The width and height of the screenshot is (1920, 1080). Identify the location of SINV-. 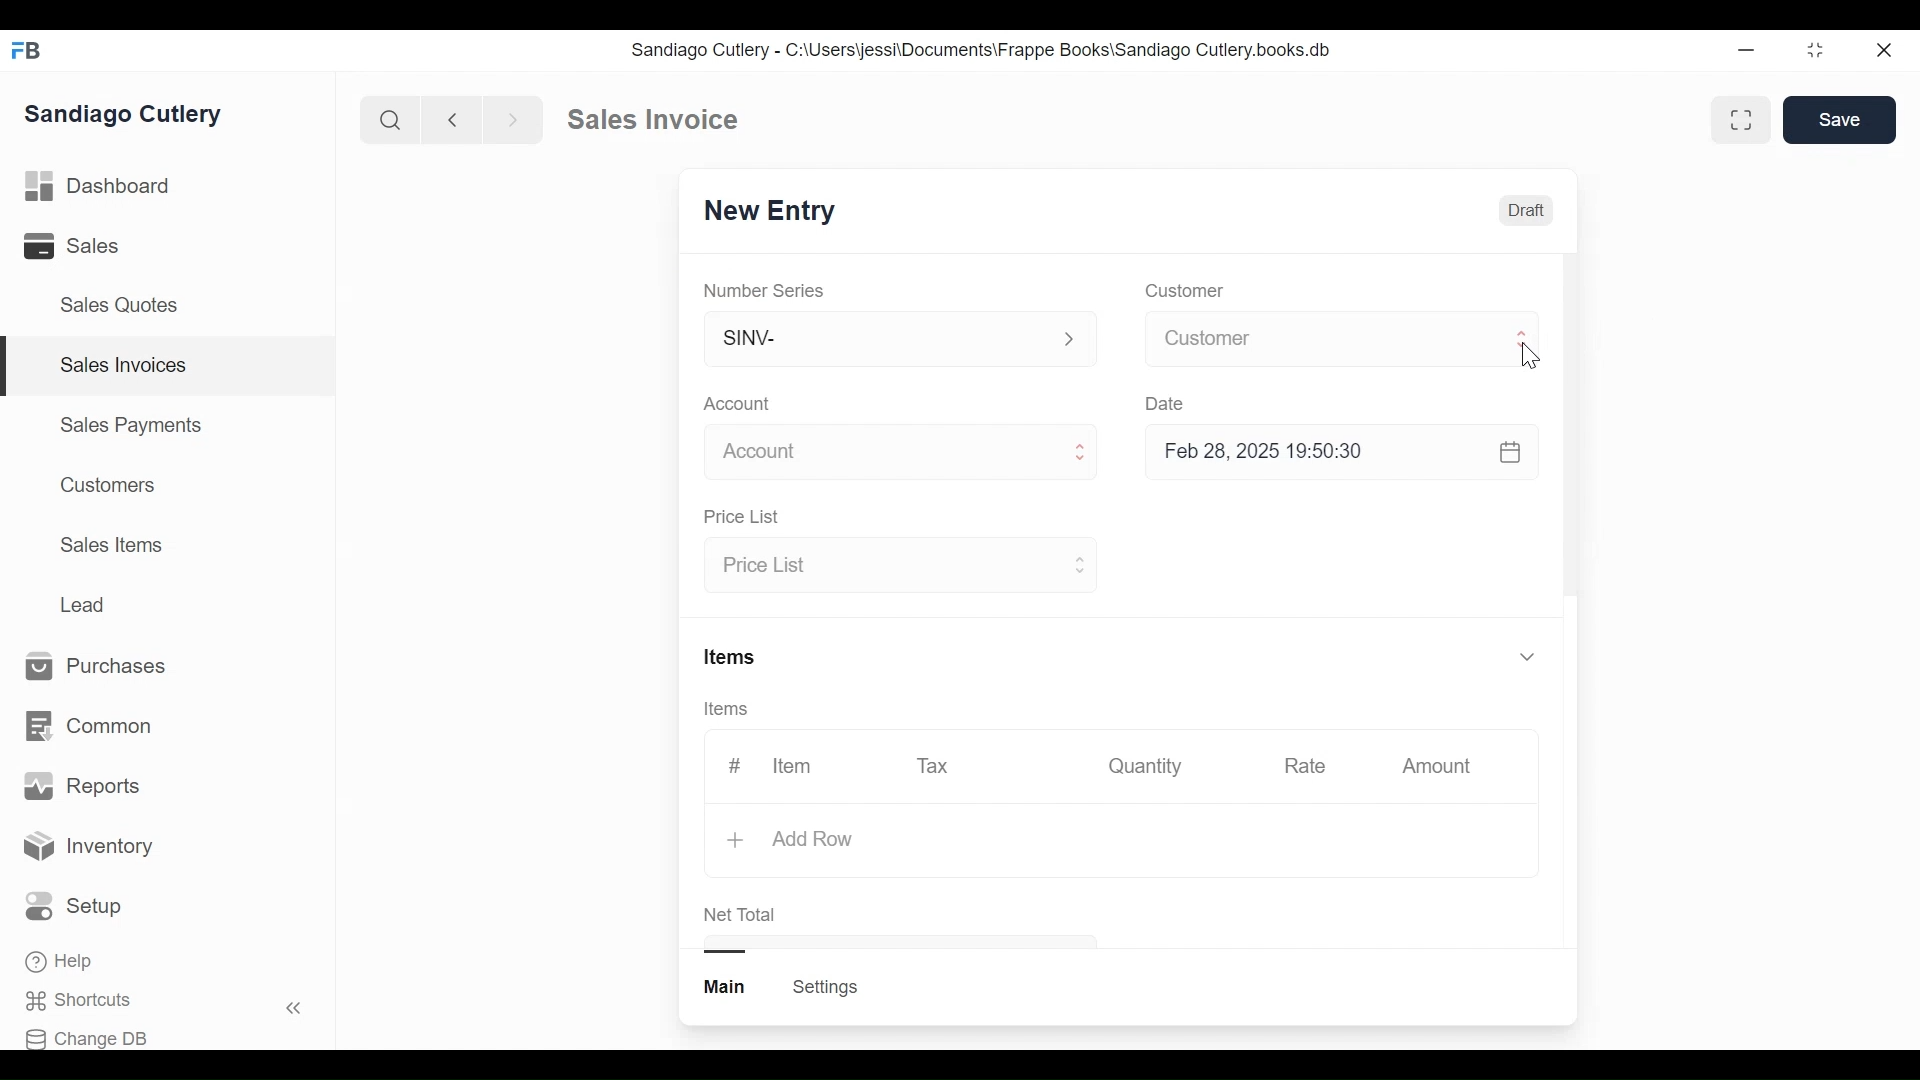
(898, 343).